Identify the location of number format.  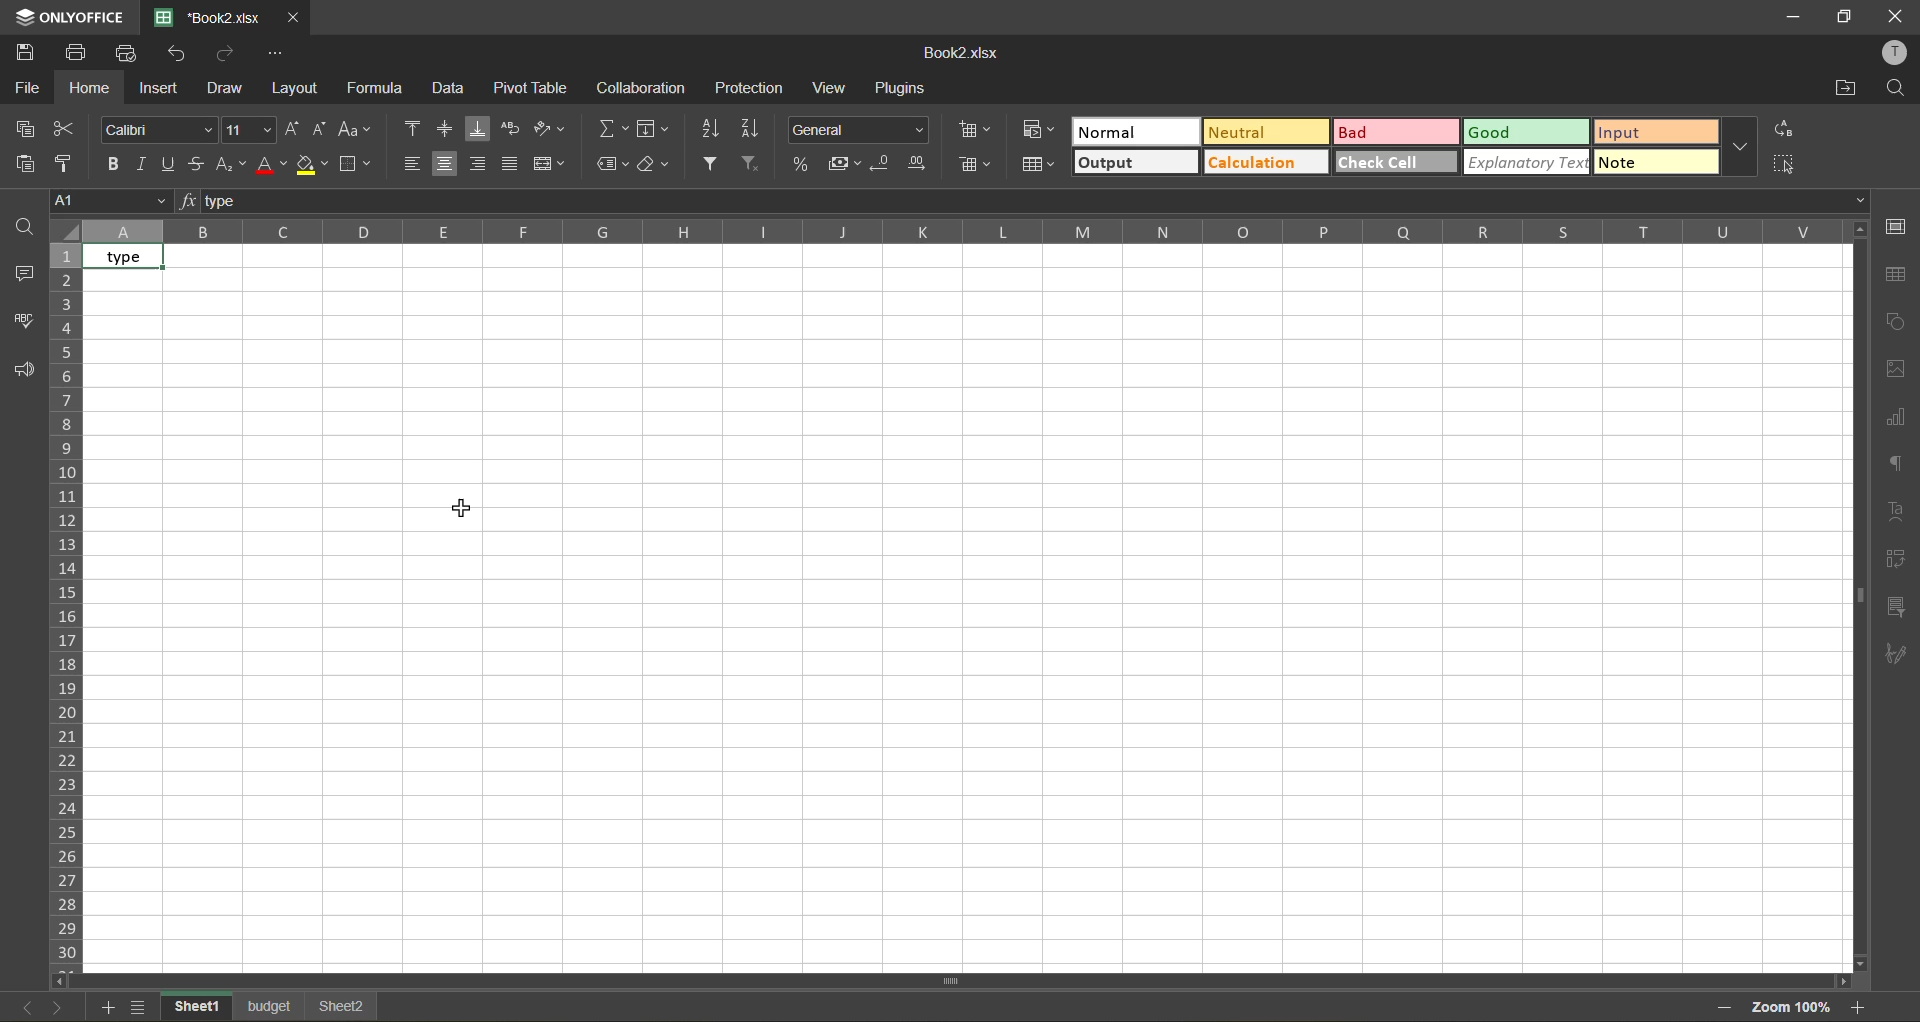
(862, 129).